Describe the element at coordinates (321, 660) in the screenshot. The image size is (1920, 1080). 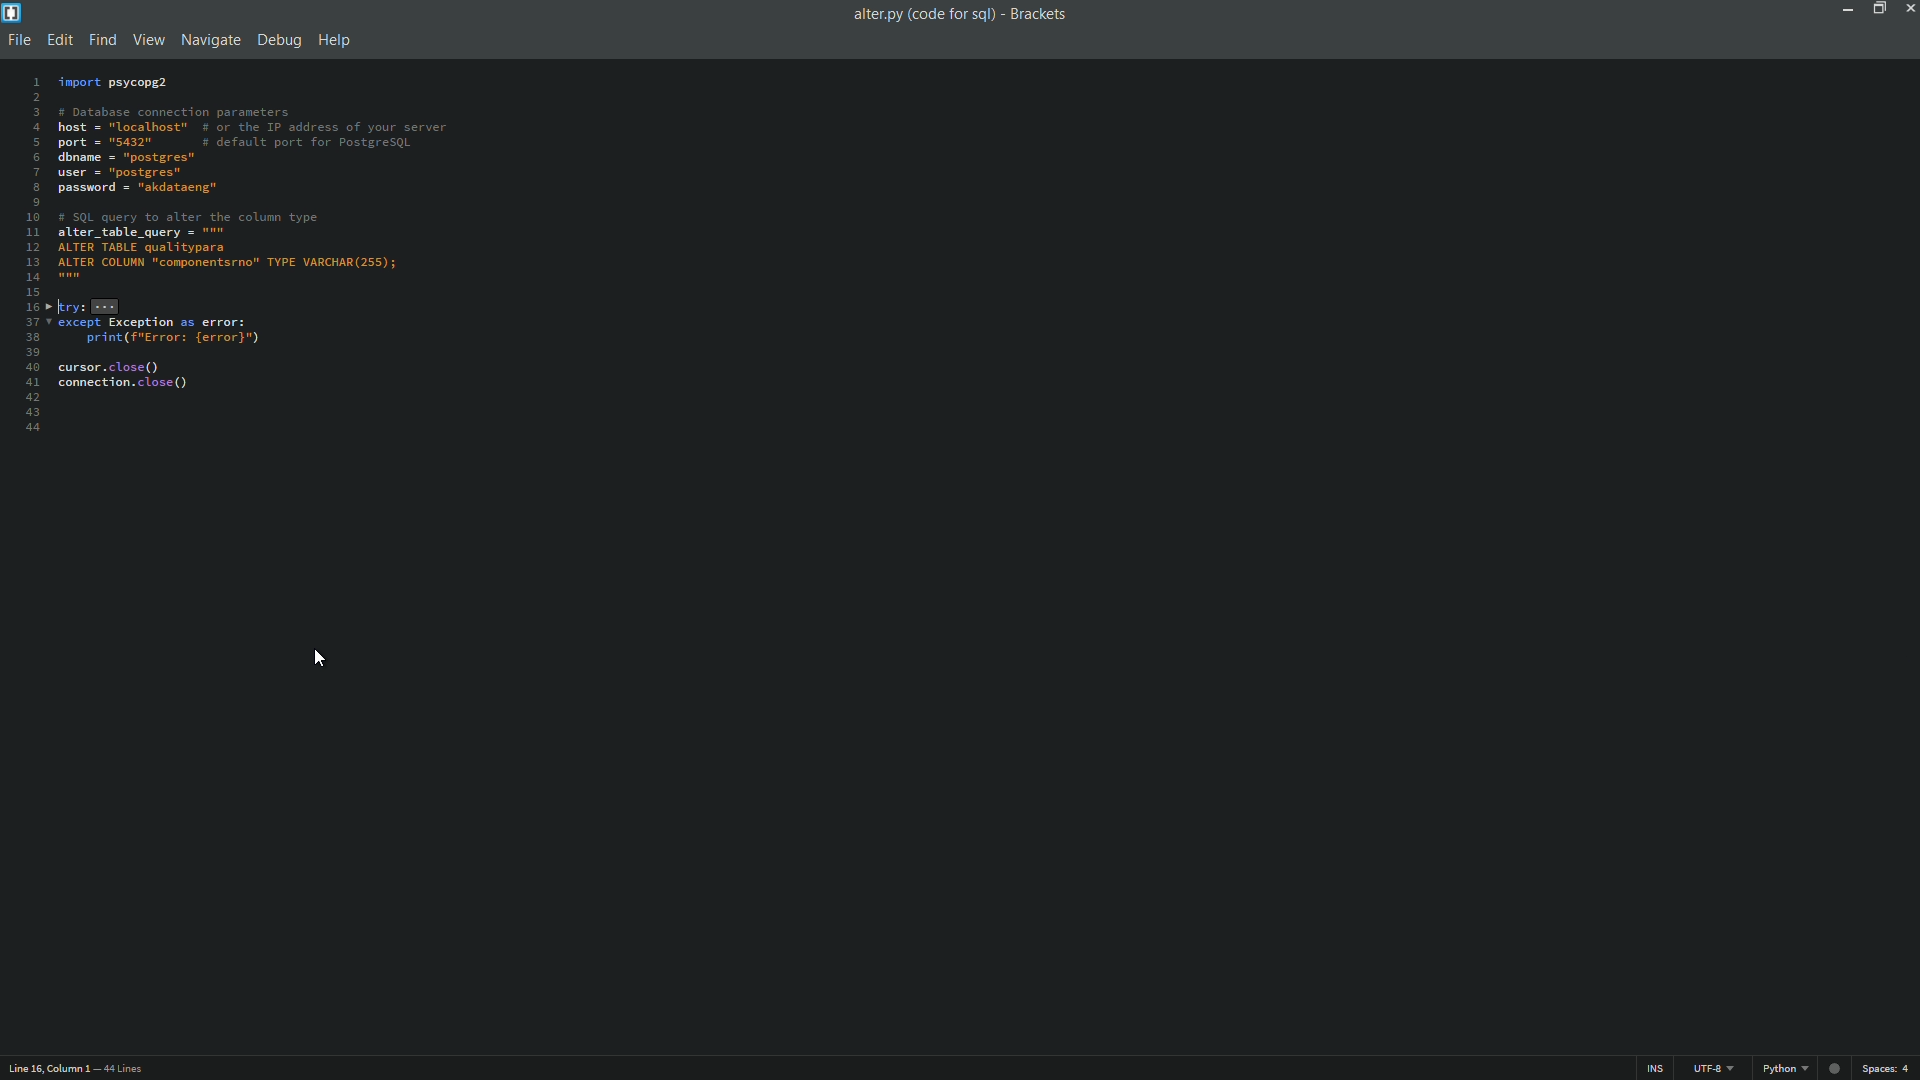
I see `current` at that location.